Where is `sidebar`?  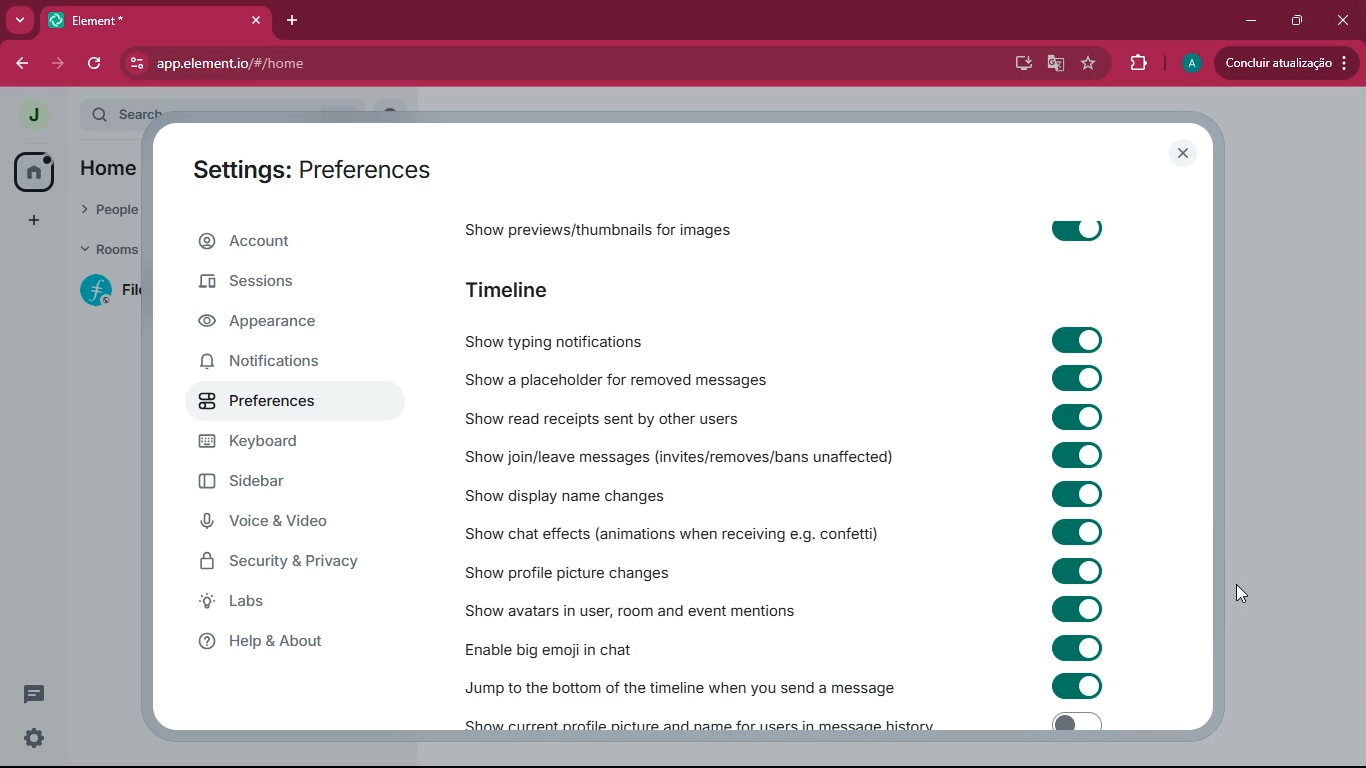
sidebar is located at coordinates (275, 481).